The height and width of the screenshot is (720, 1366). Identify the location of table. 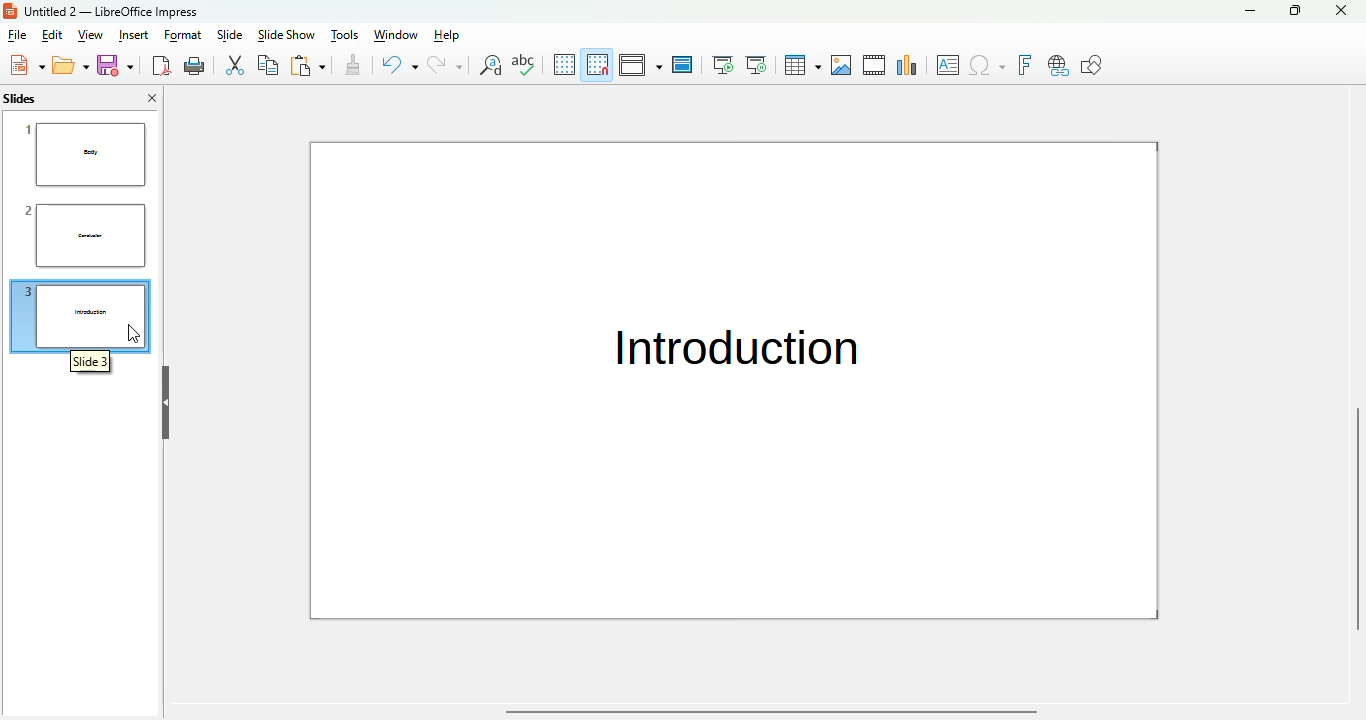
(803, 65).